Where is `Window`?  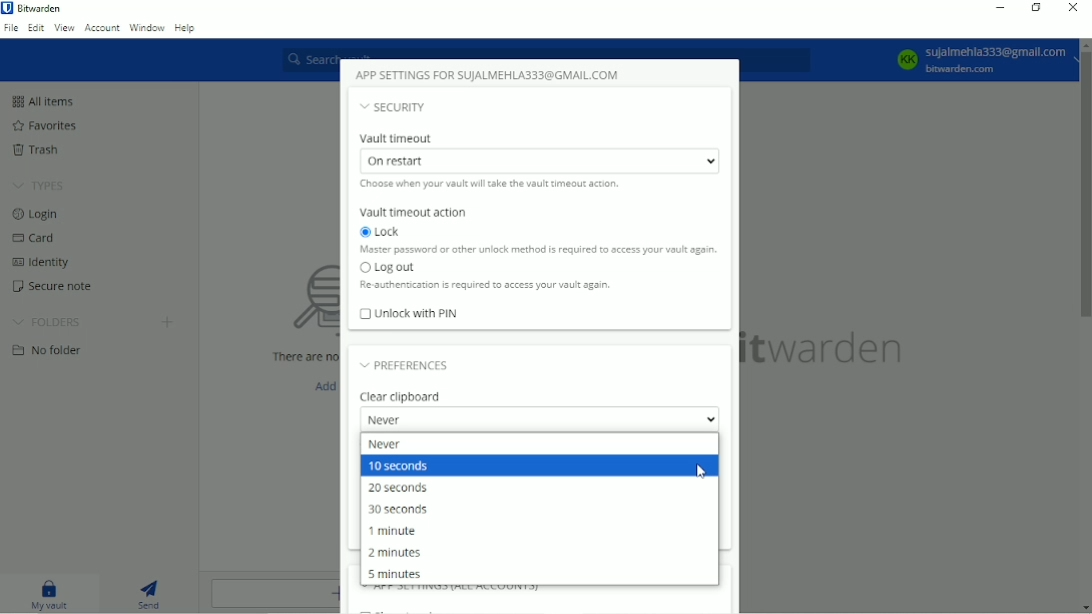 Window is located at coordinates (147, 27).